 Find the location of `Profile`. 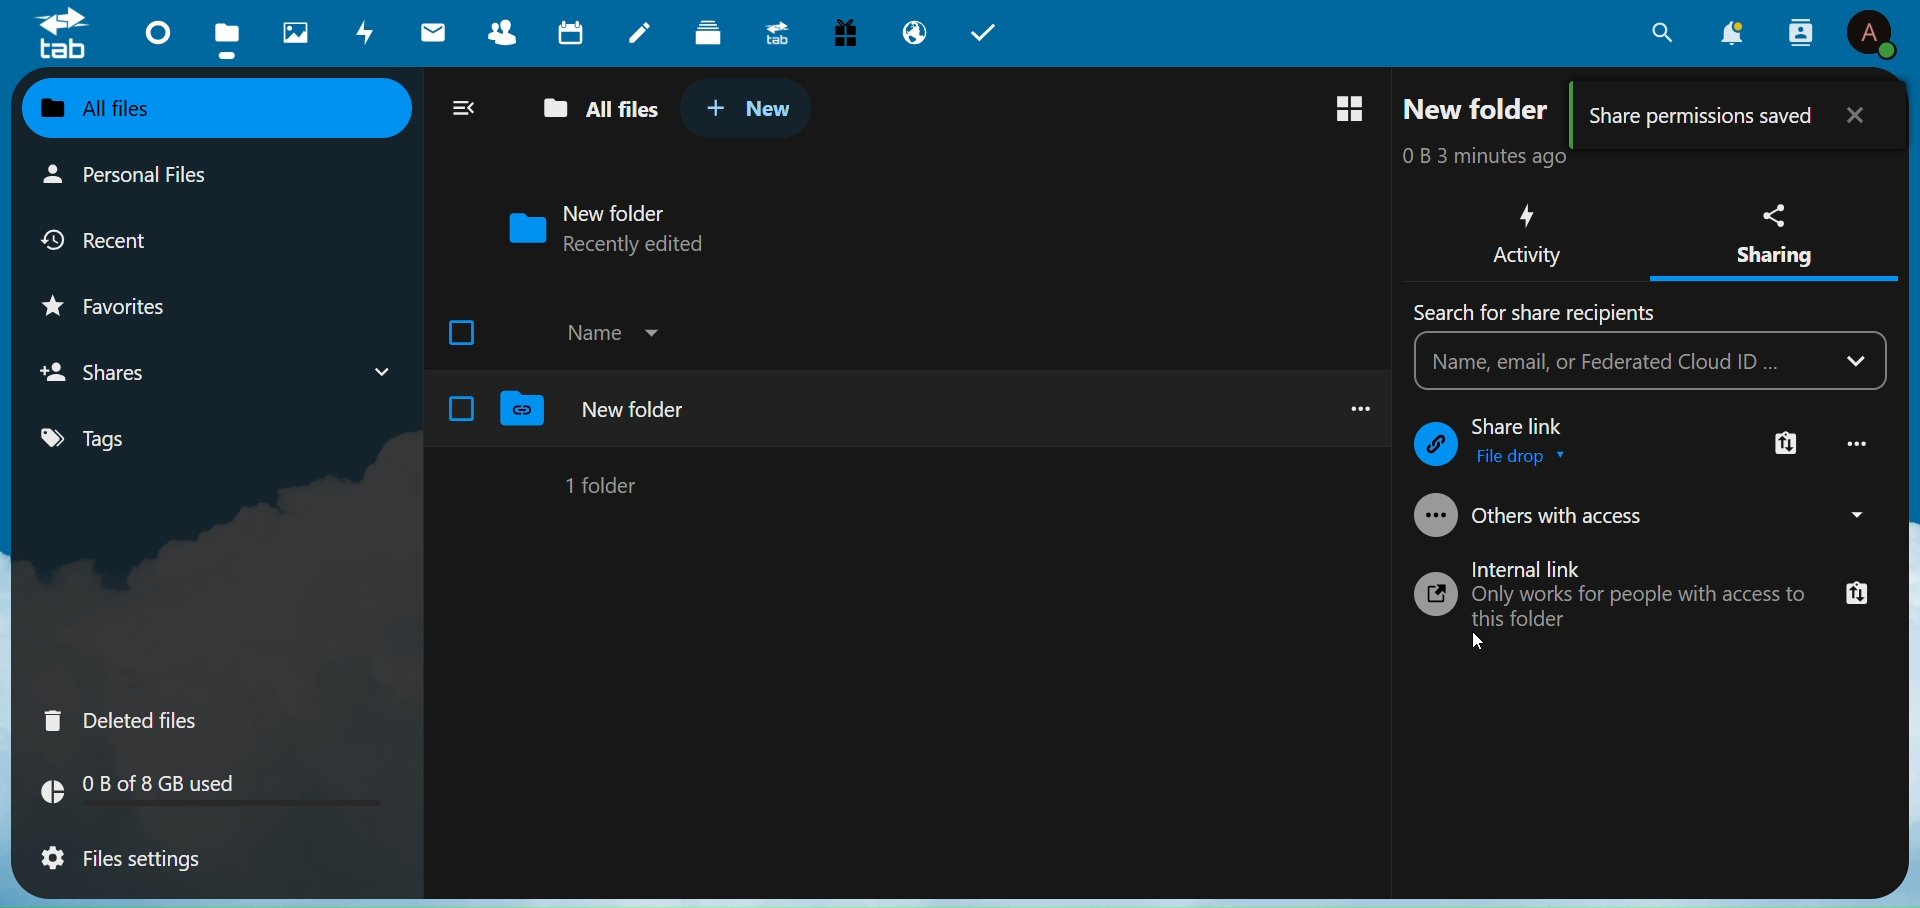

Profile is located at coordinates (1871, 35).